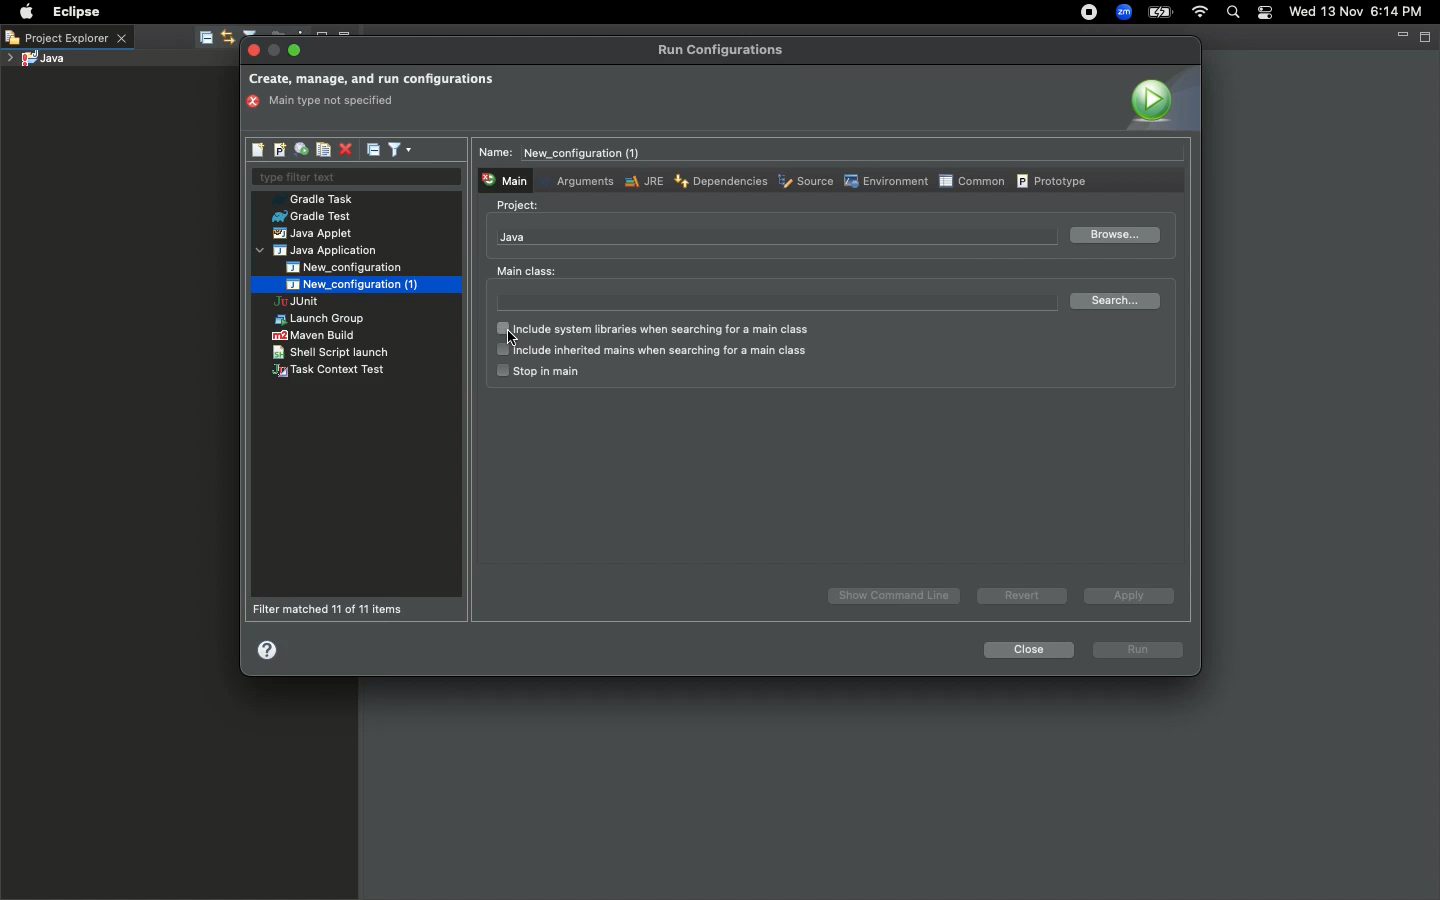 This screenshot has height=900, width=1440. Describe the element at coordinates (275, 51) in the screenshot. I see `minimize` at that location.